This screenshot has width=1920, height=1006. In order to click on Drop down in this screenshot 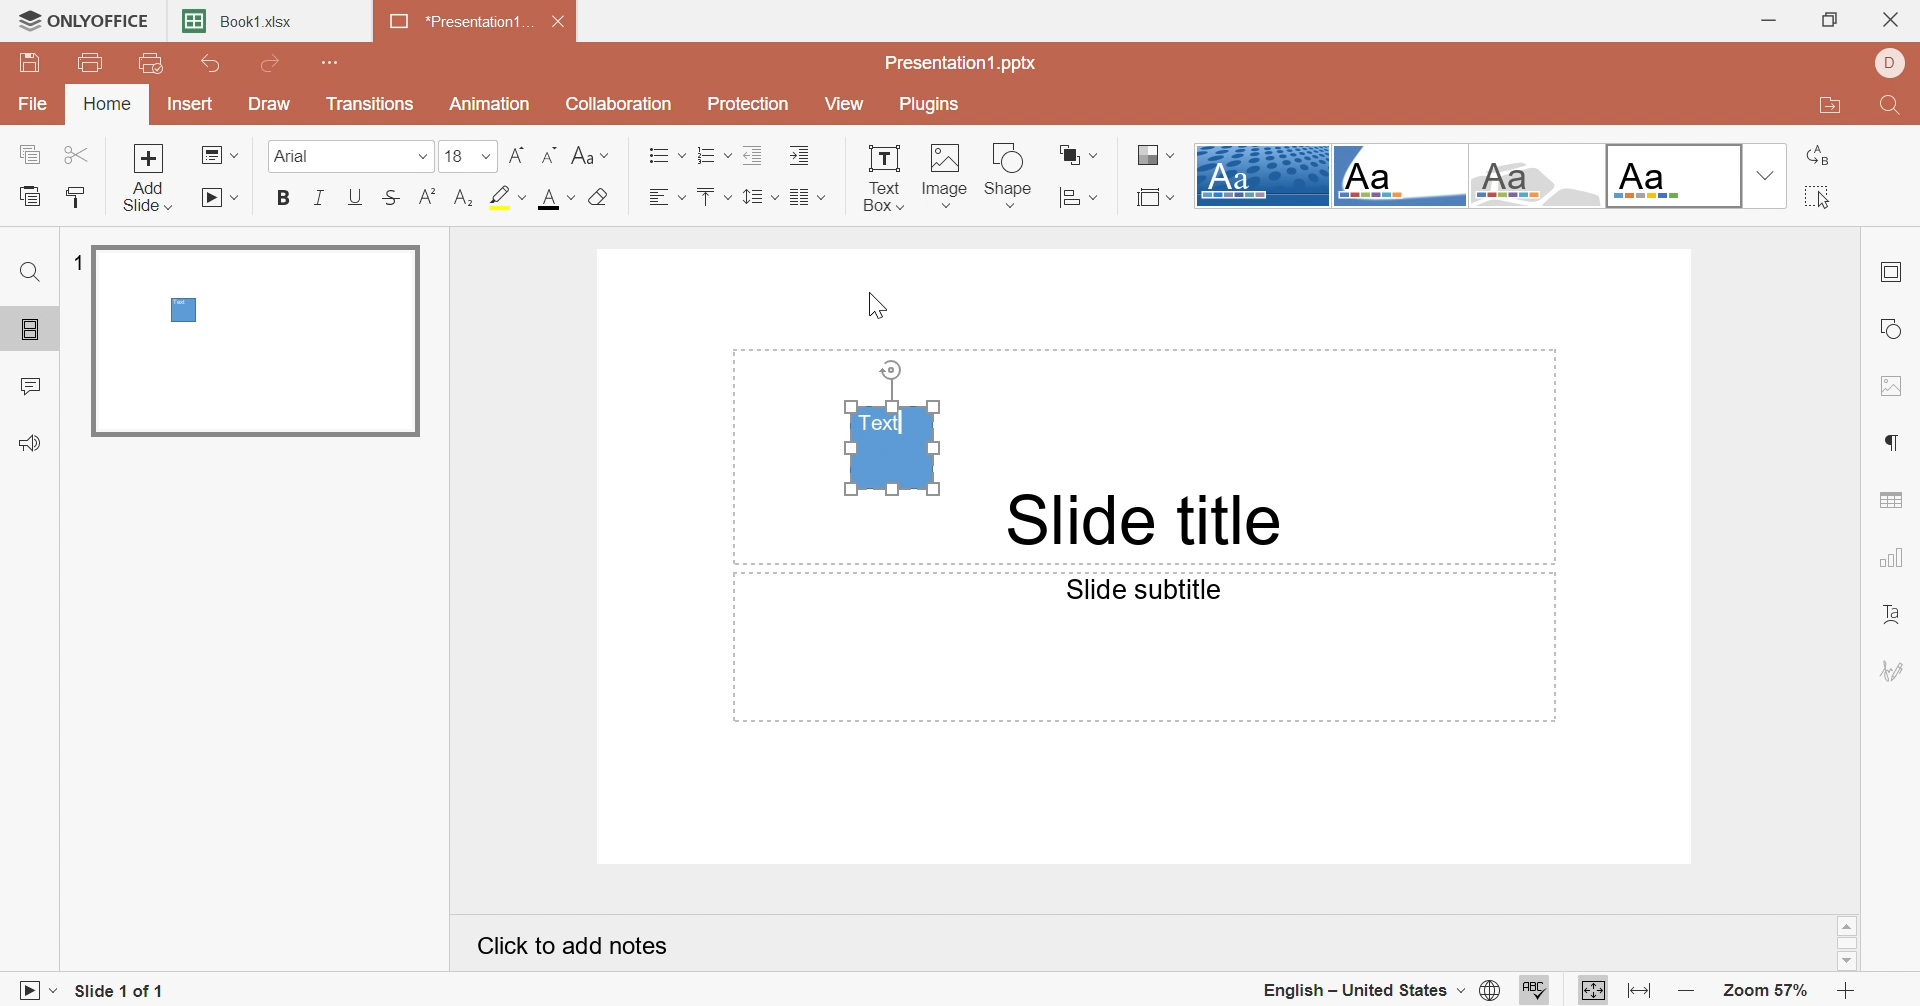, I will do `click(415, 155)`.